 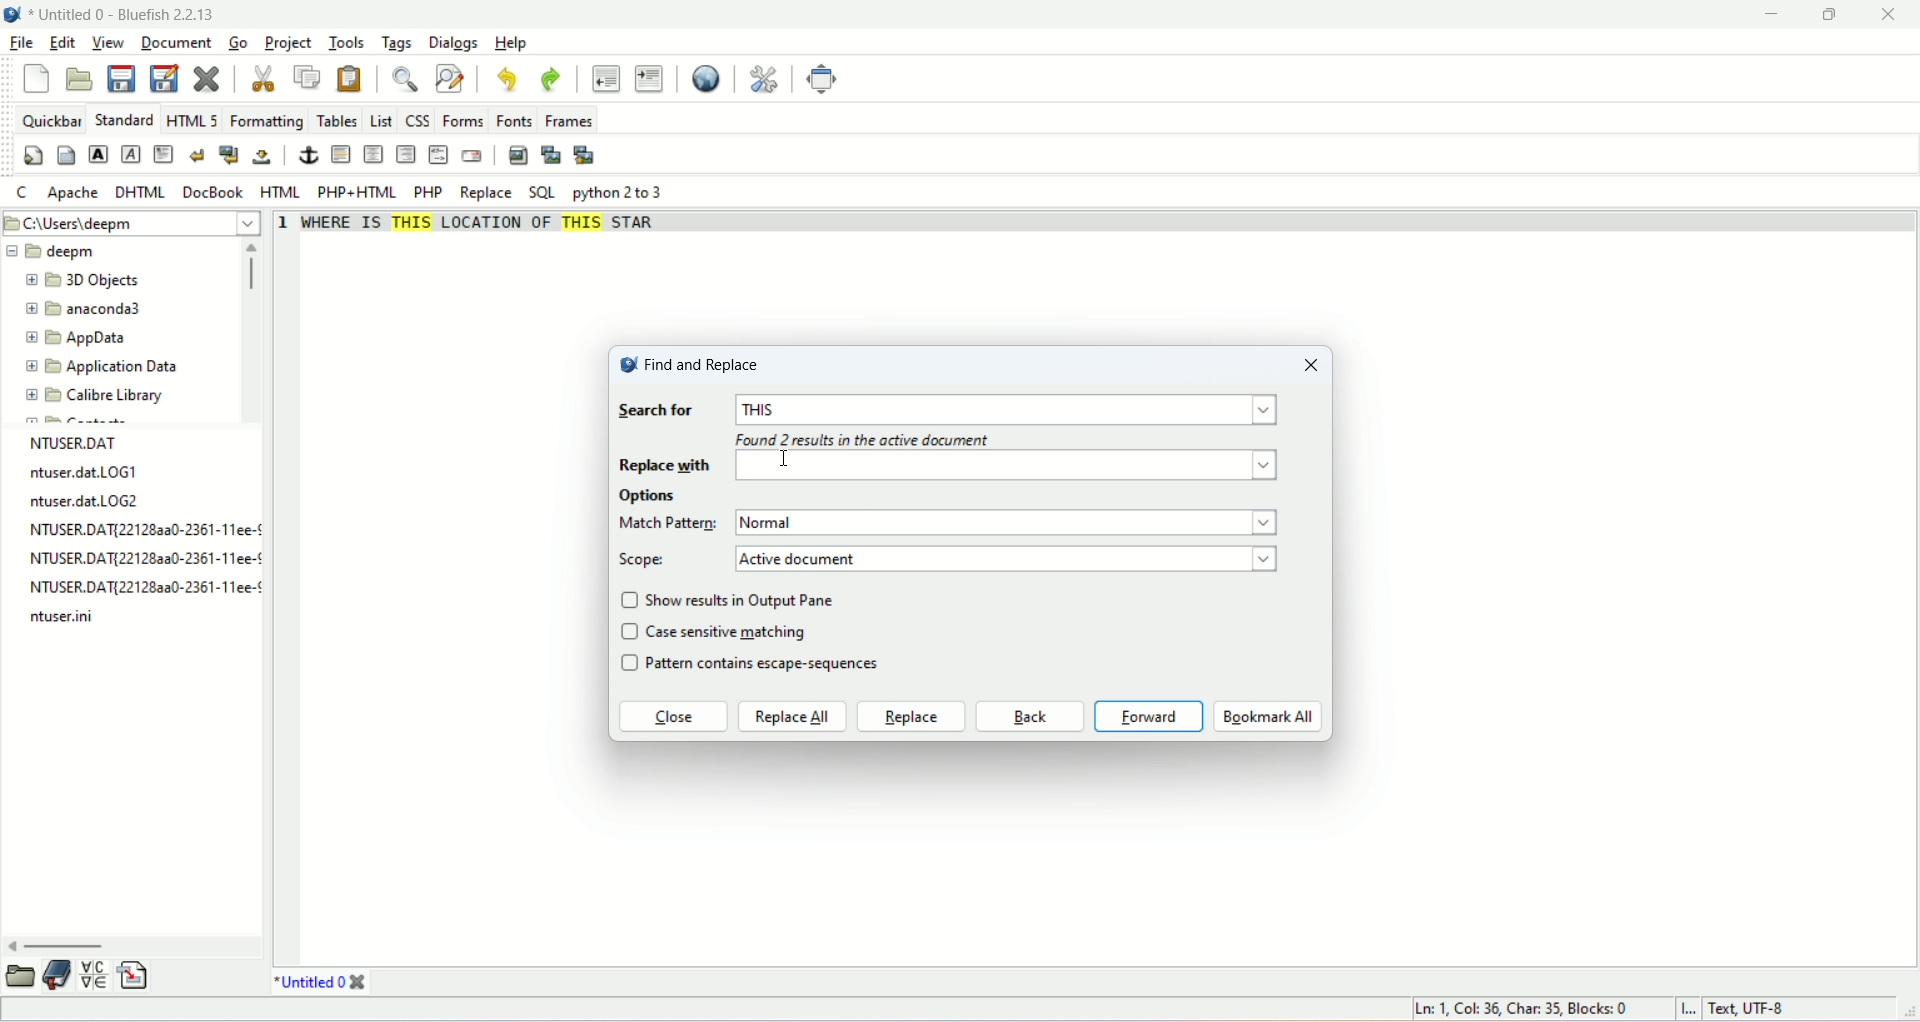 I want to click on replace, so click(x=484, y=194).